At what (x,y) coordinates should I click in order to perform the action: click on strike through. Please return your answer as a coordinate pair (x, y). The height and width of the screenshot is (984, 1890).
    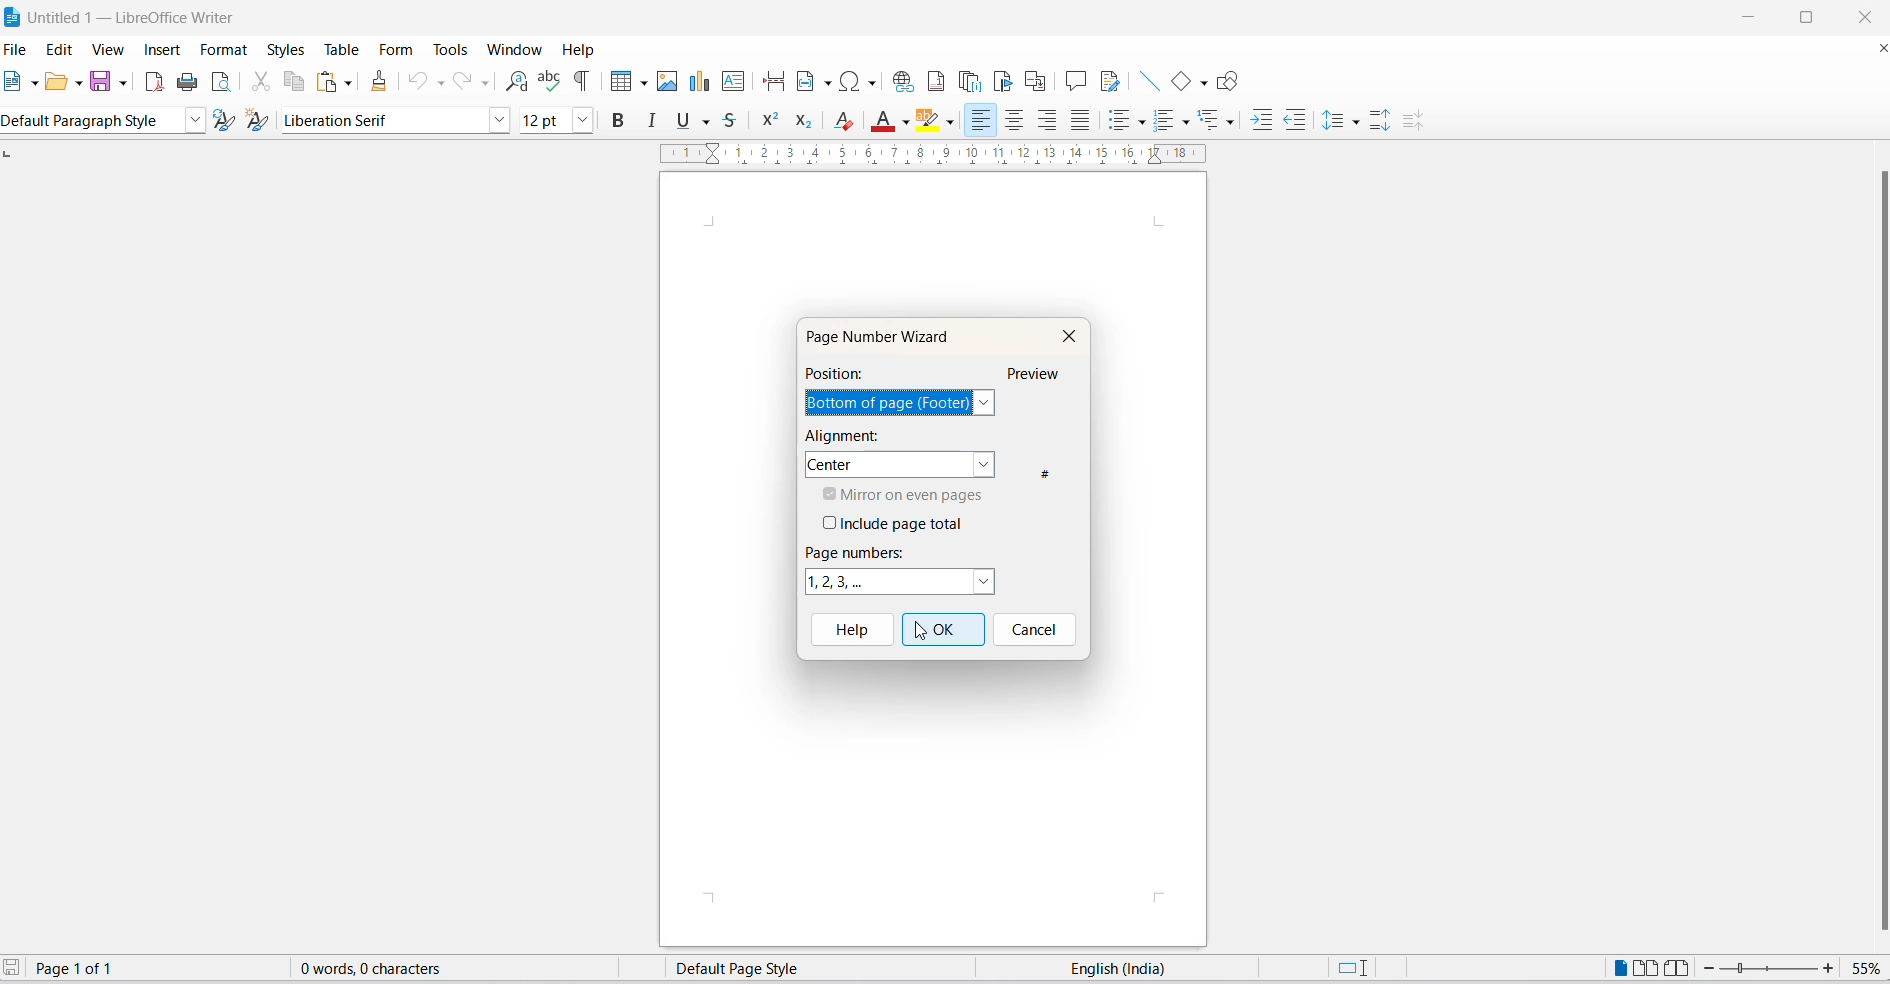
    Looking at the image, I should click on (732, 120).